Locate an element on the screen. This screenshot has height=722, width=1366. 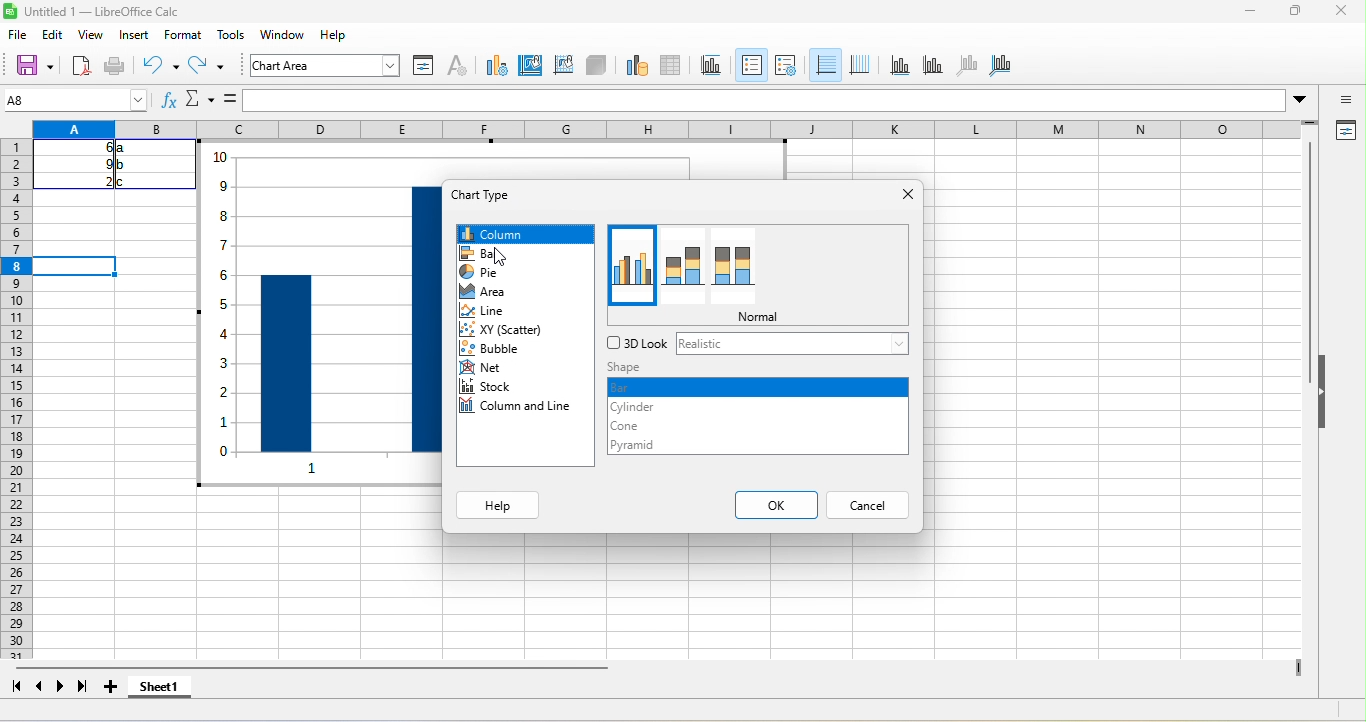
Legend on/off is located at coordinates (824, 64).